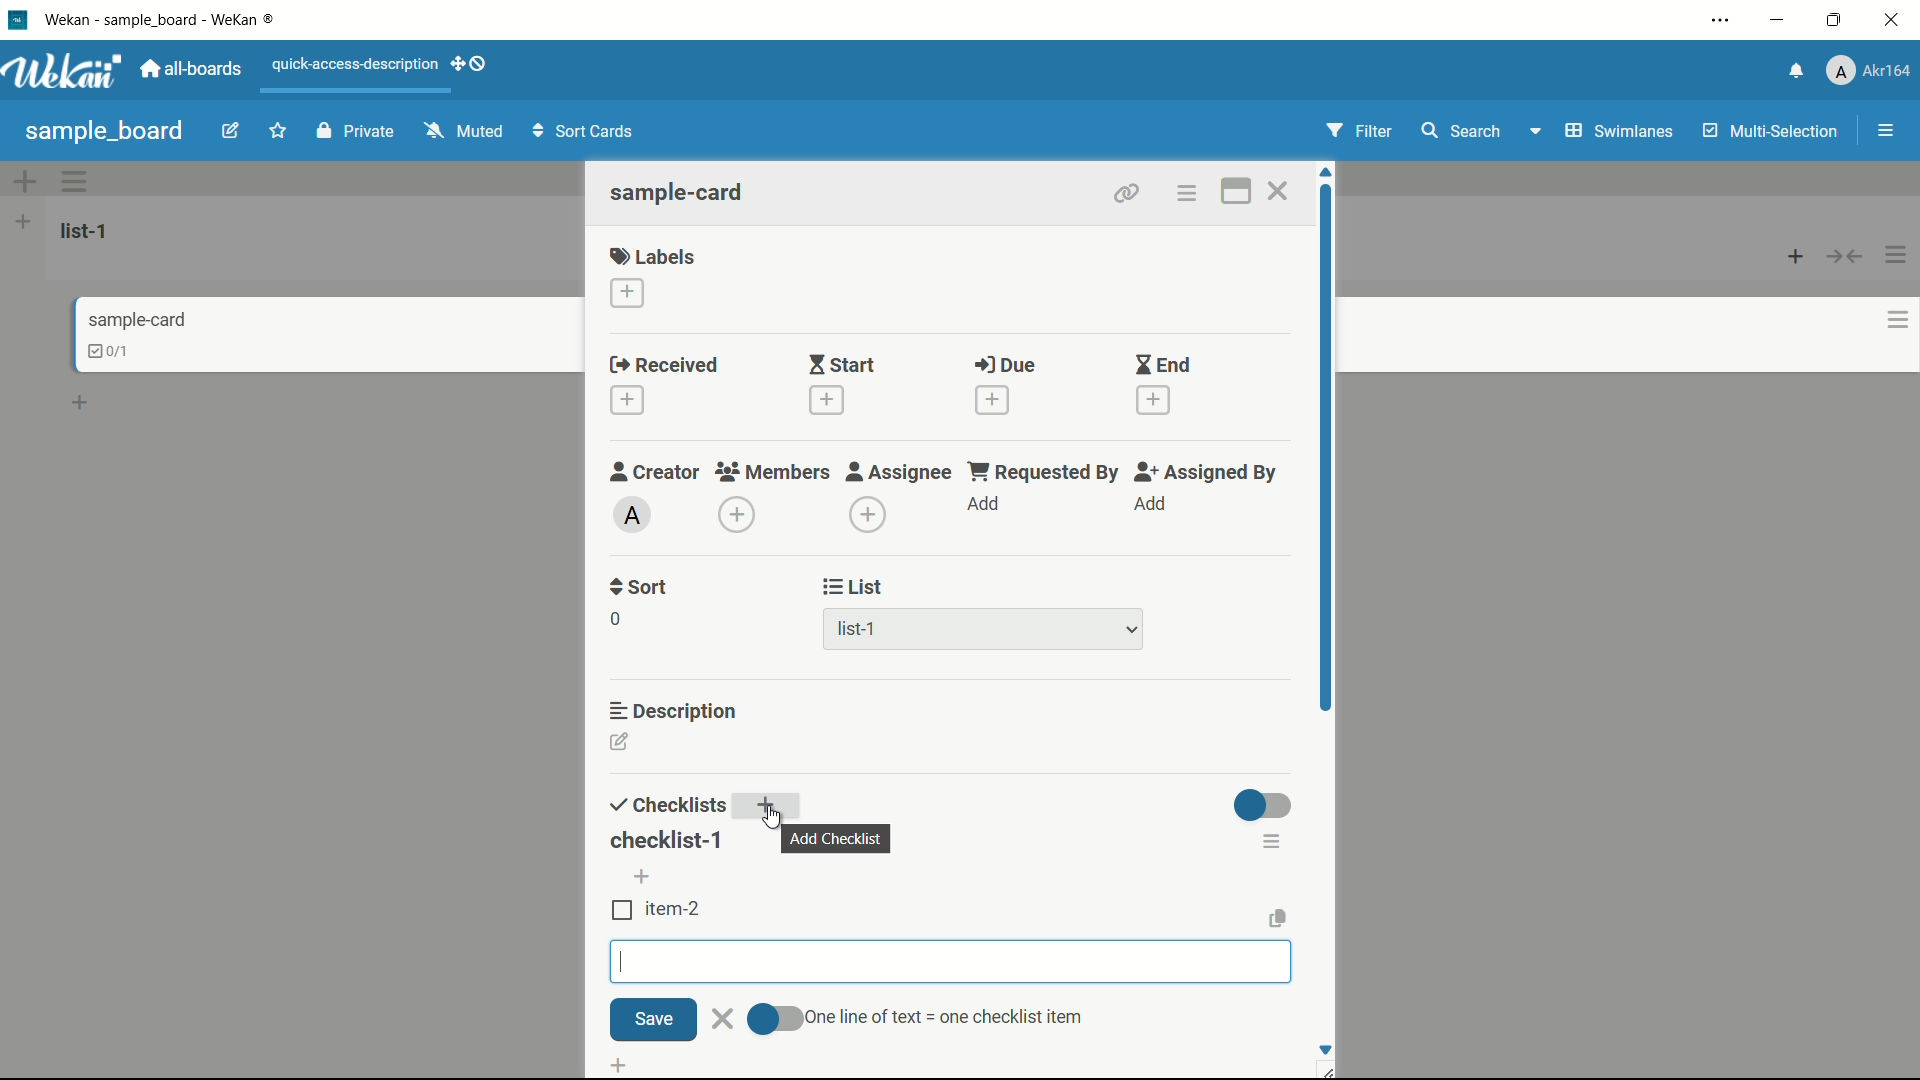 The height and width of the screenshot is (1080, 1920). Describe the element at coordinates (1459, 131) in the screenshot. I see `search` at that location.